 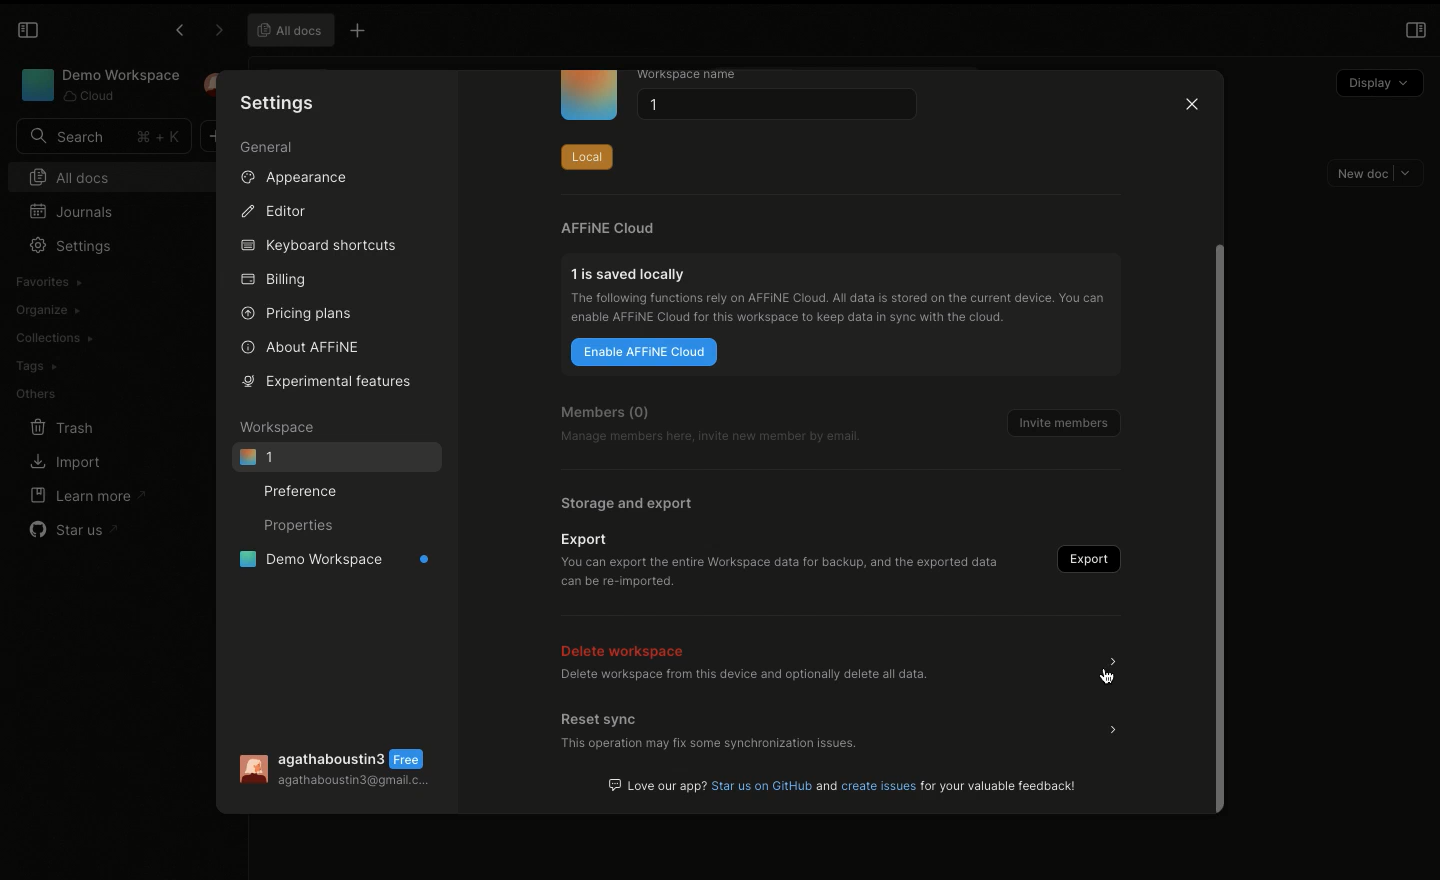 I want to click on Forward, so click(x=215, y=31).